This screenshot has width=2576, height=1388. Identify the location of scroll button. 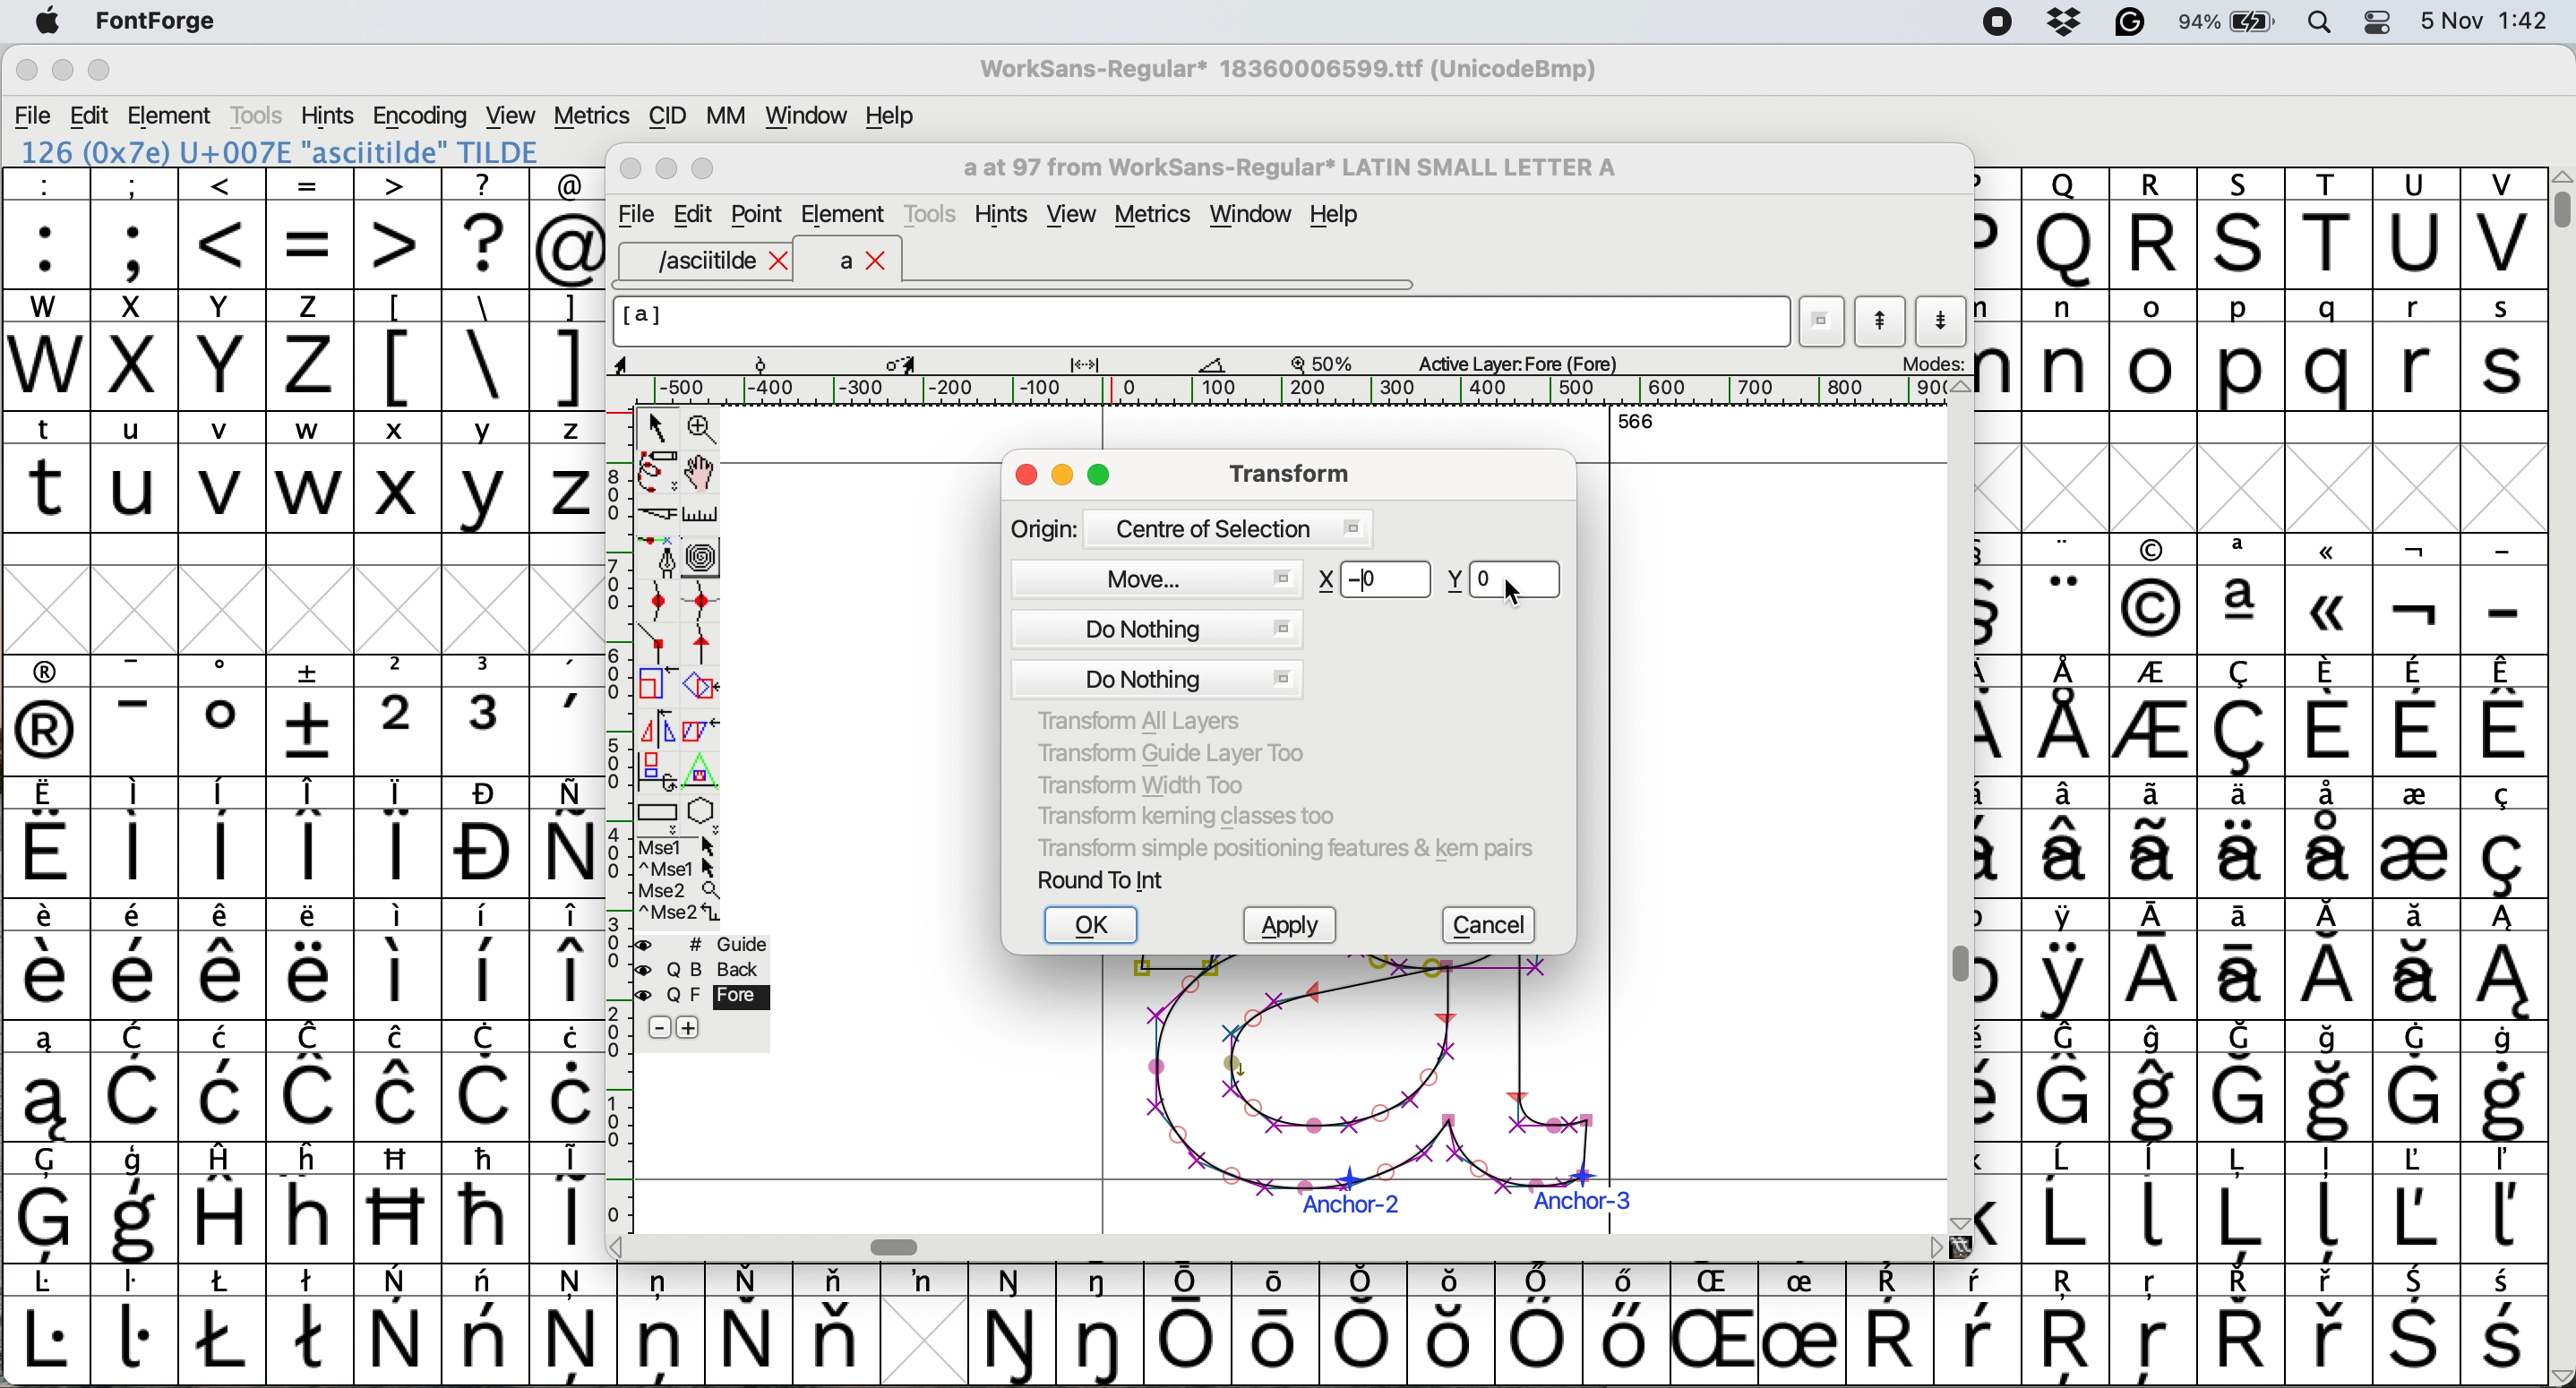
(1957, 1221).